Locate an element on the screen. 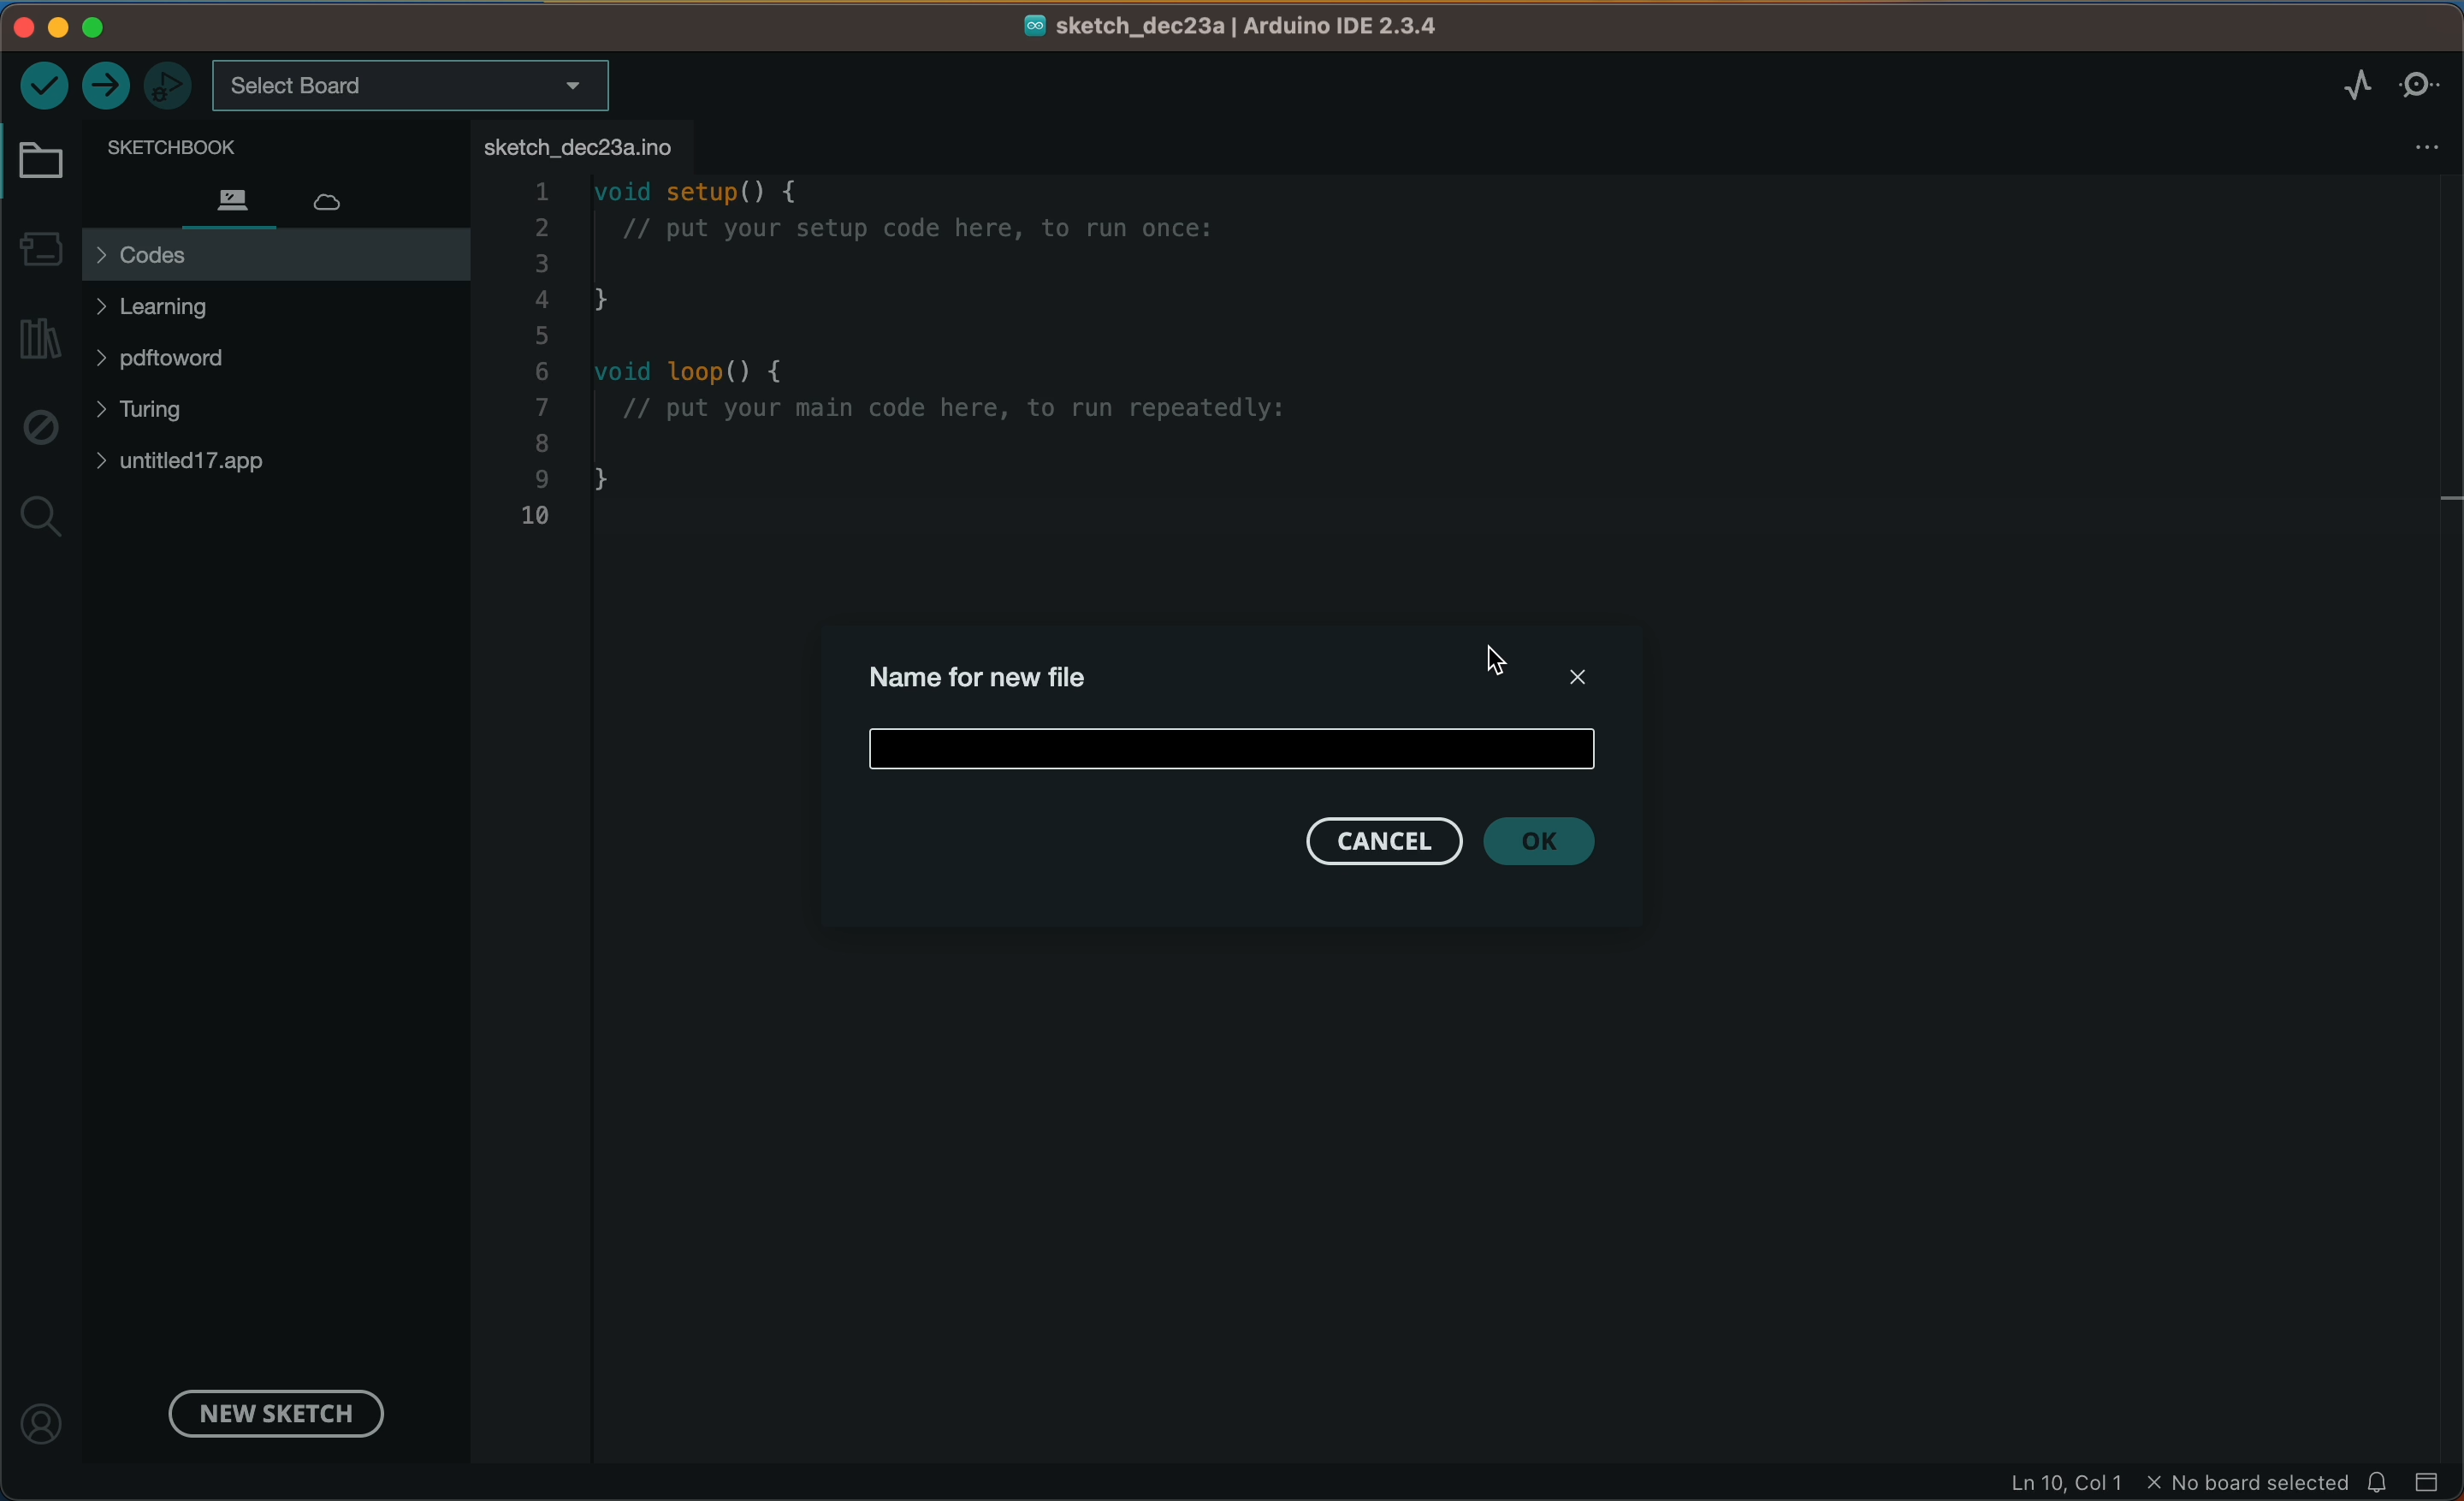  upload is located at coordinates (107, 87).